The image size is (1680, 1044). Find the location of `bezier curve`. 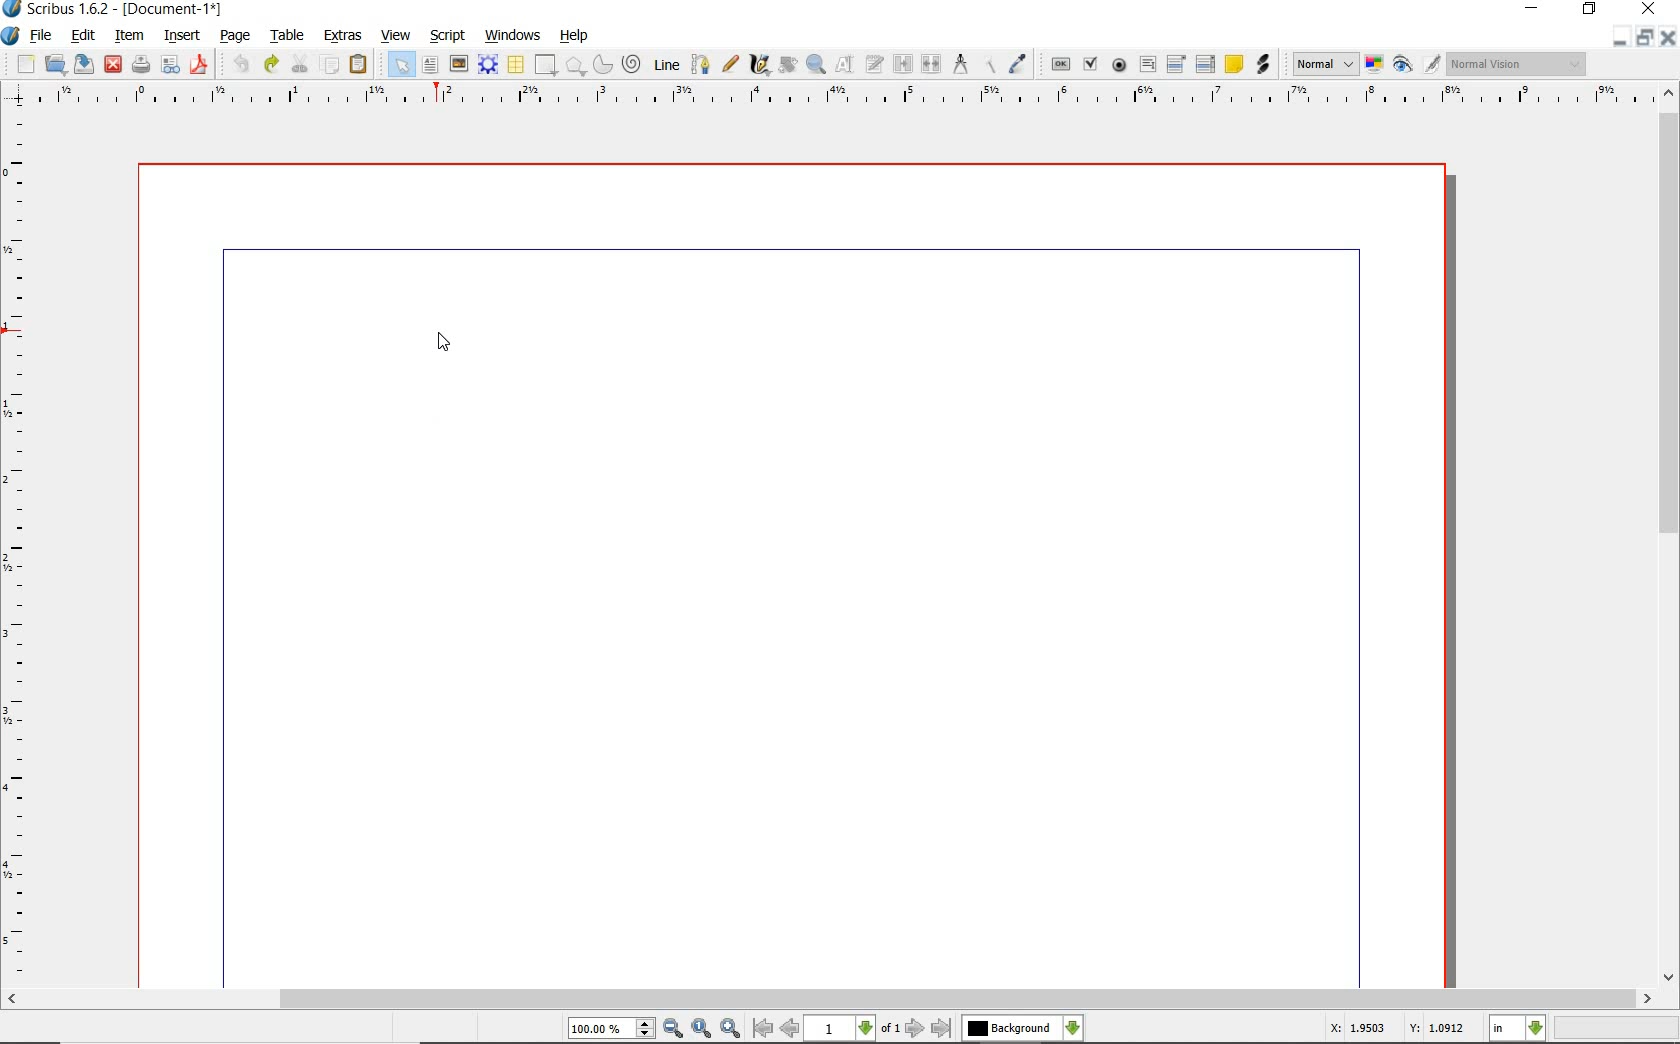

bezier curve is located at coordinates (700, 64).